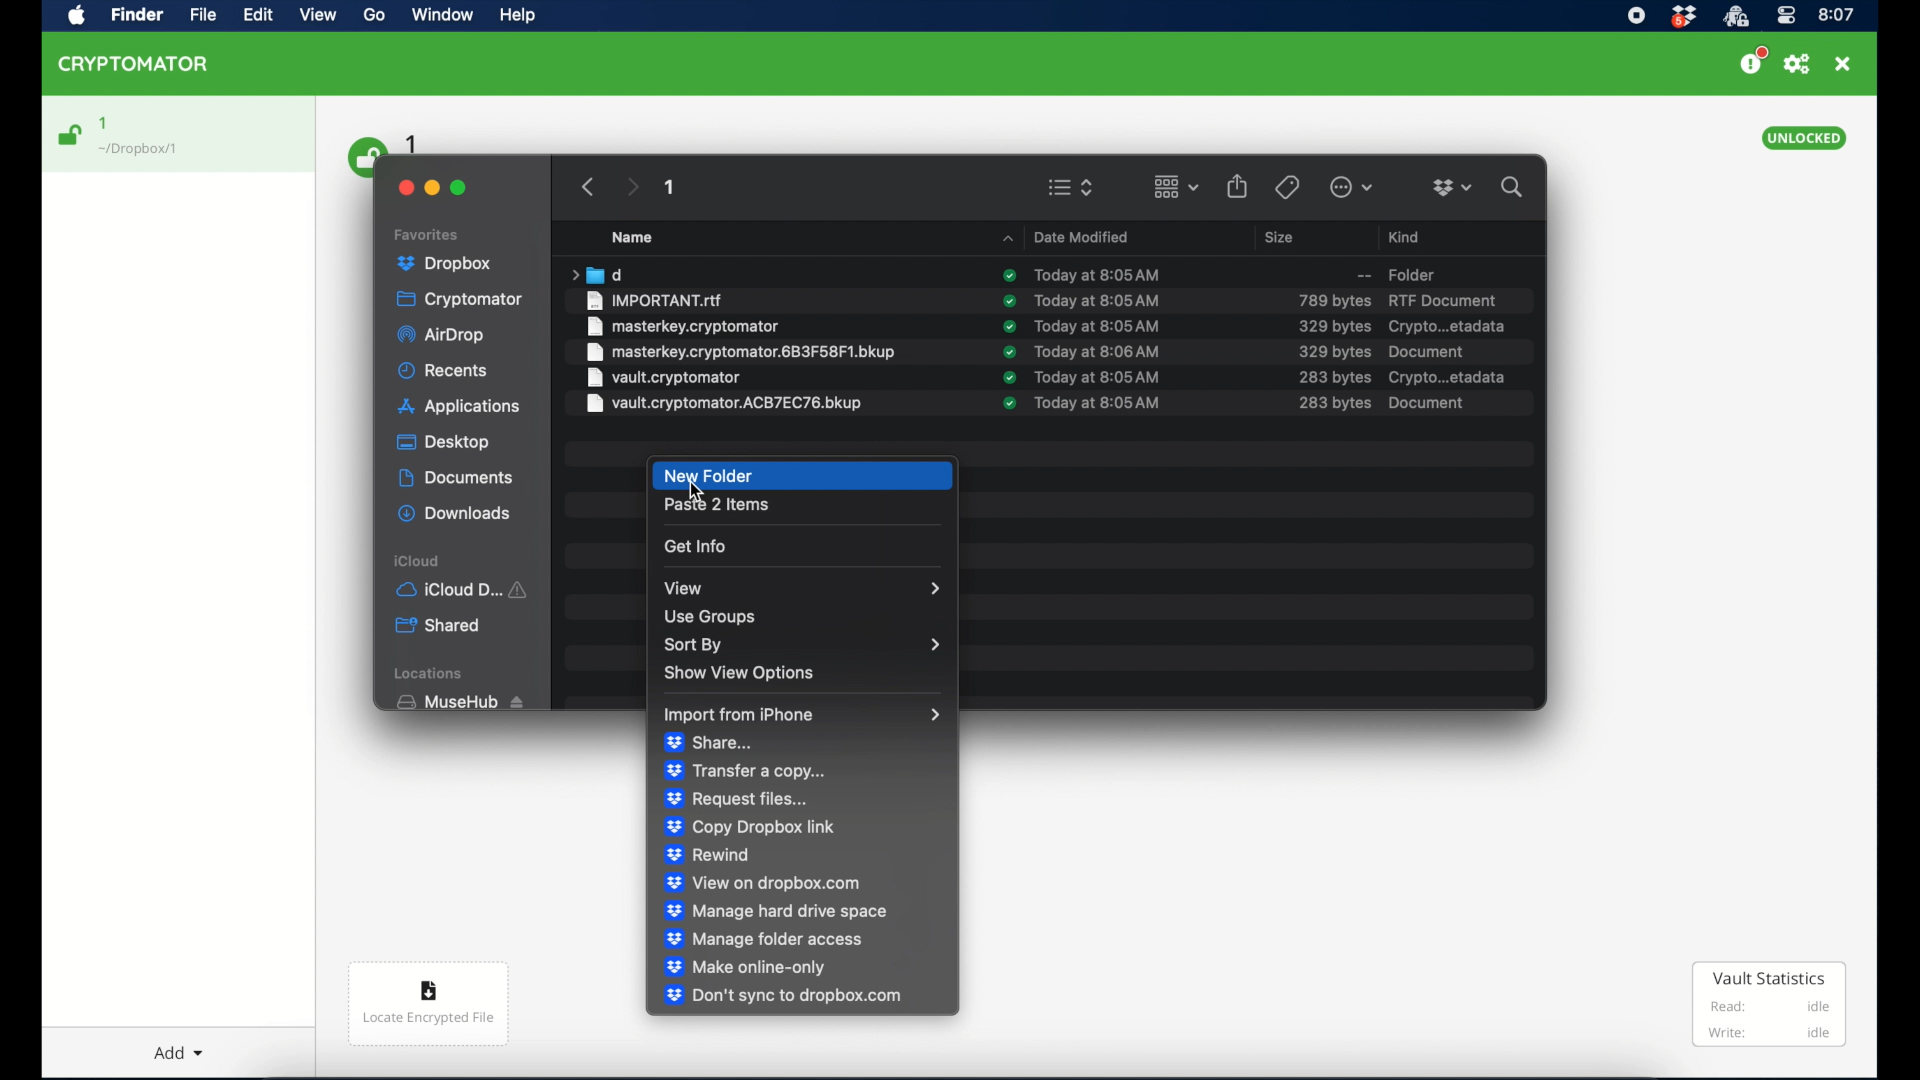 This screenshot has height=1080, width=1920. Describe the element at coordinates (260, 16) in the screenshot. I see `Edit` at that location.